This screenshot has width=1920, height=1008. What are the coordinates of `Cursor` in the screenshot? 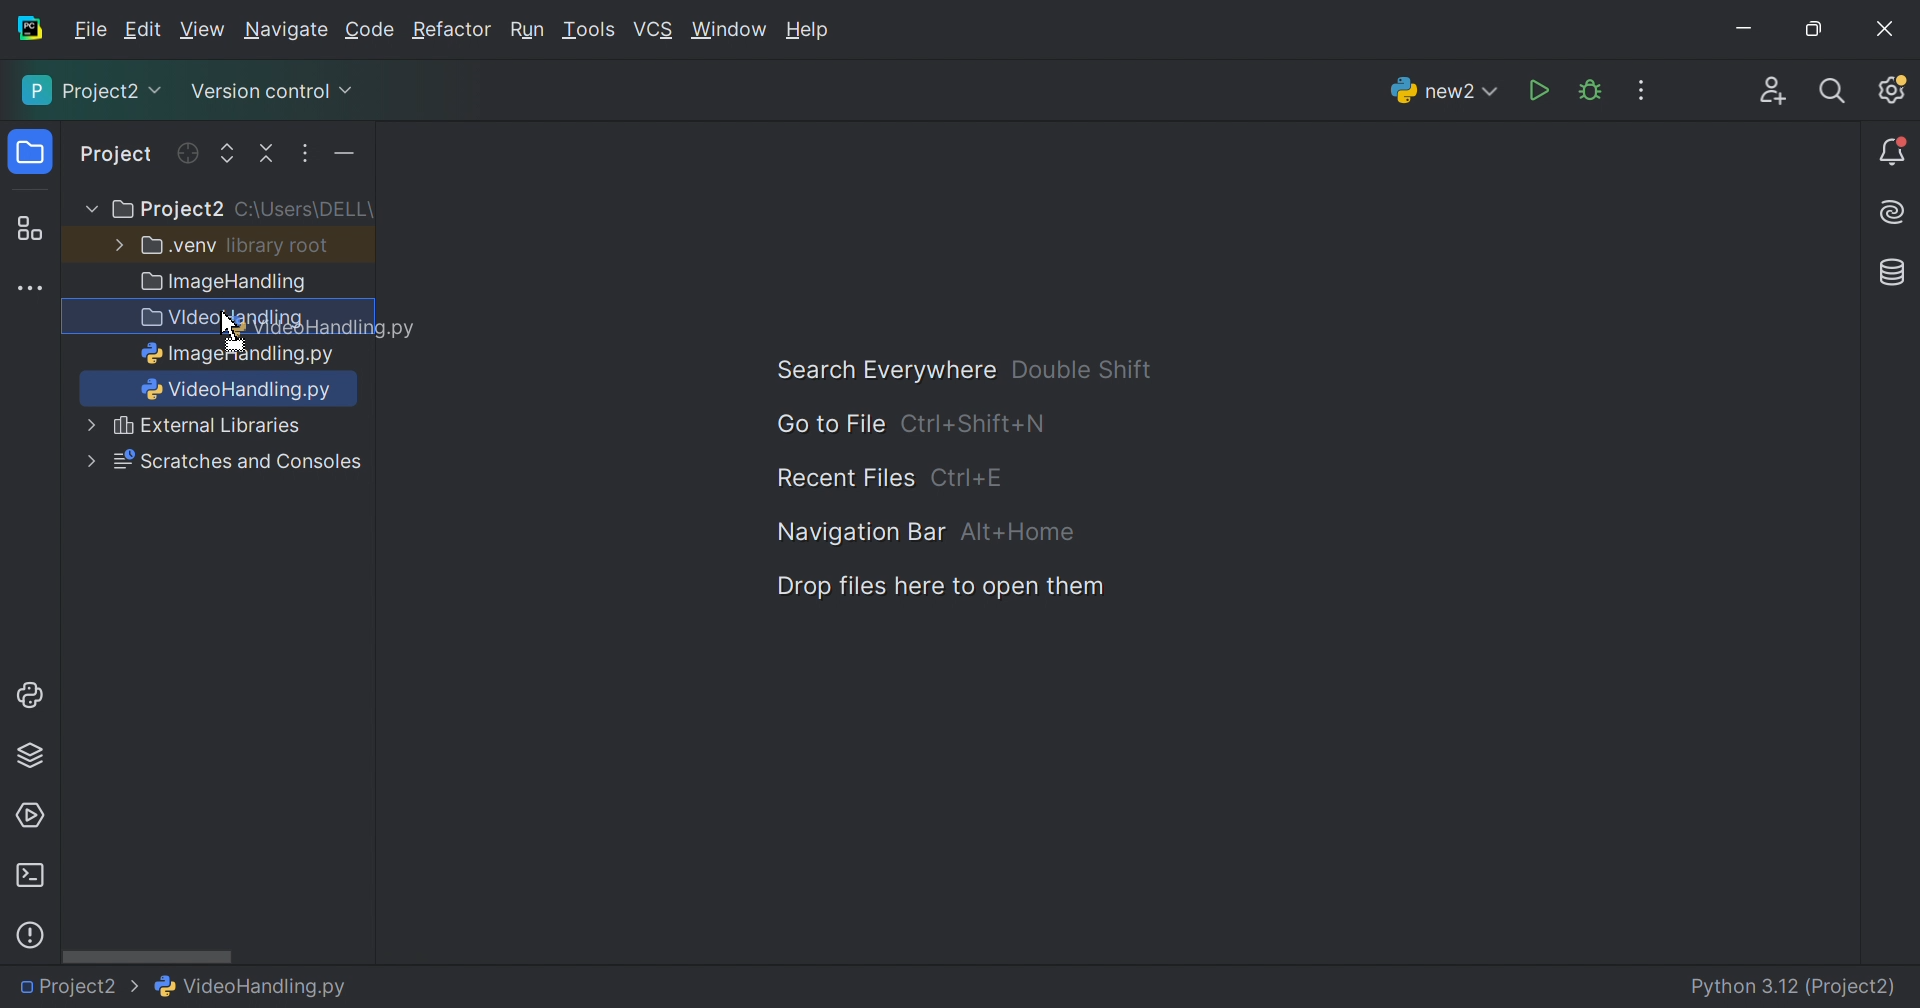 It's located at (232, 332).